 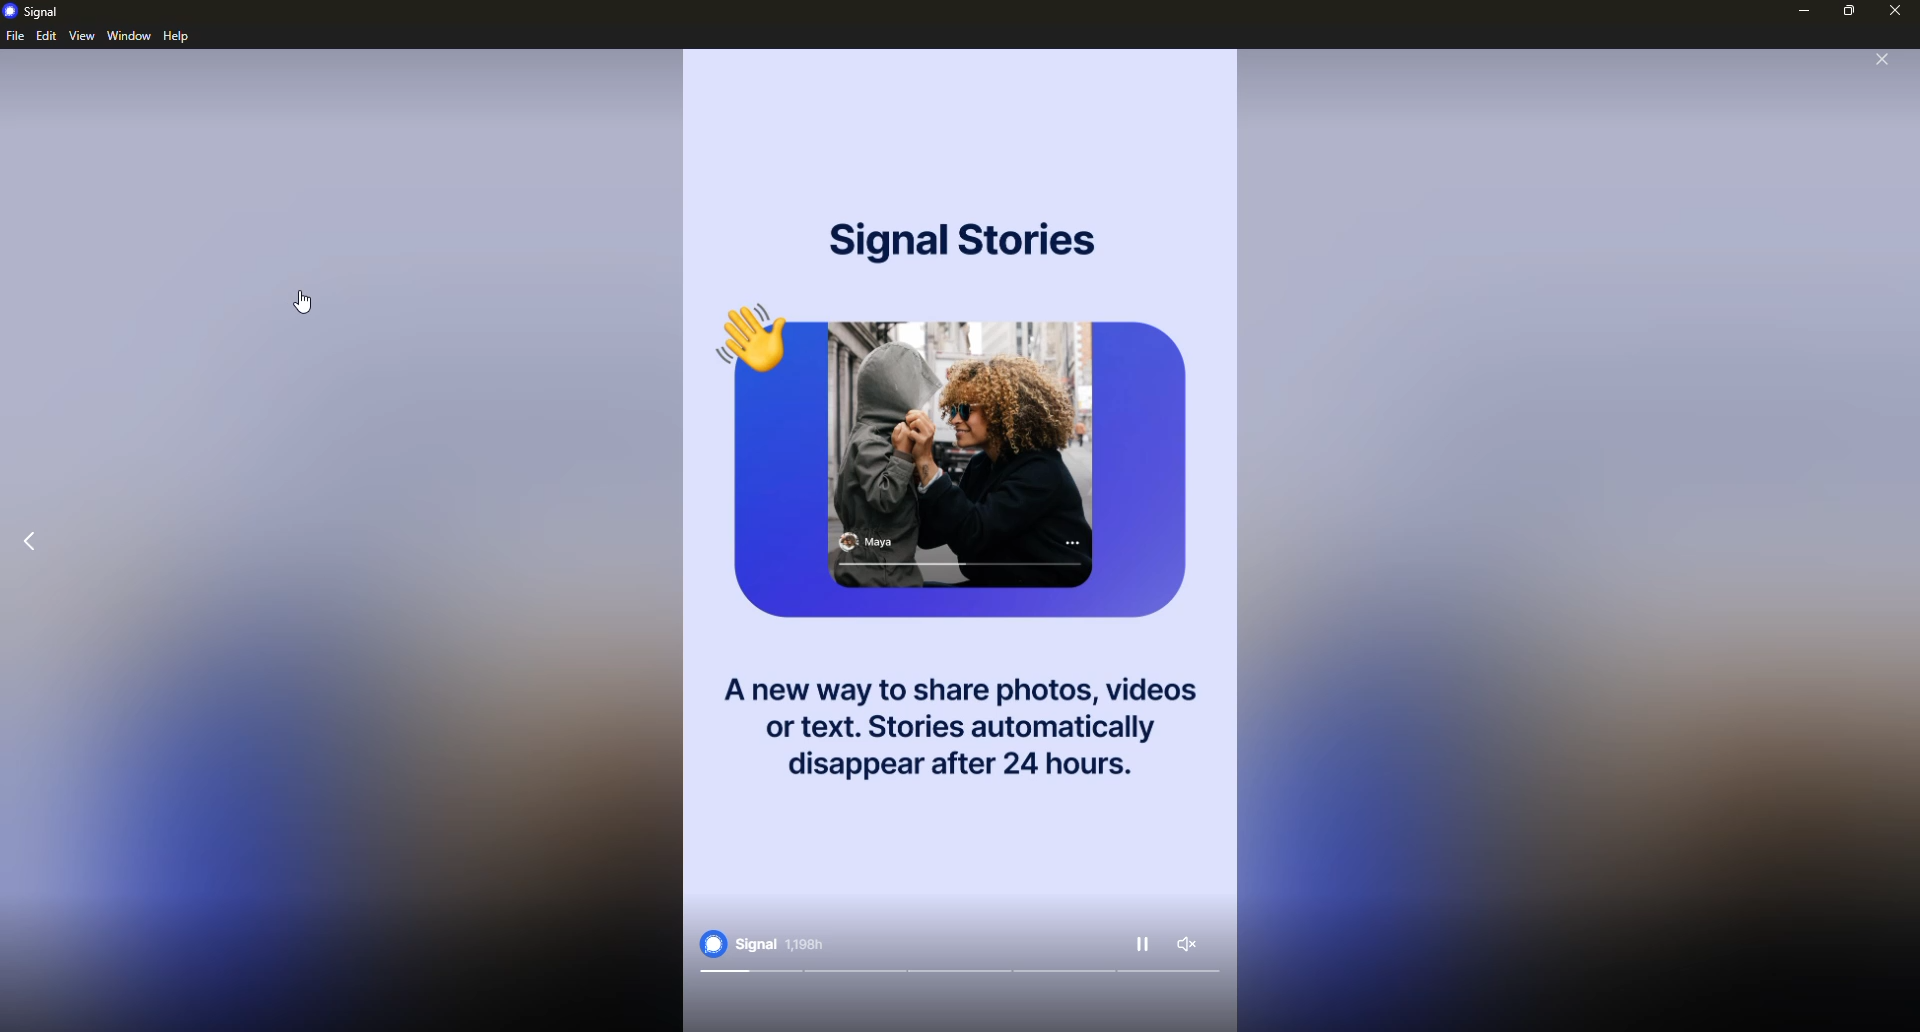 I want to click on close, so click(x=1882, y=60).